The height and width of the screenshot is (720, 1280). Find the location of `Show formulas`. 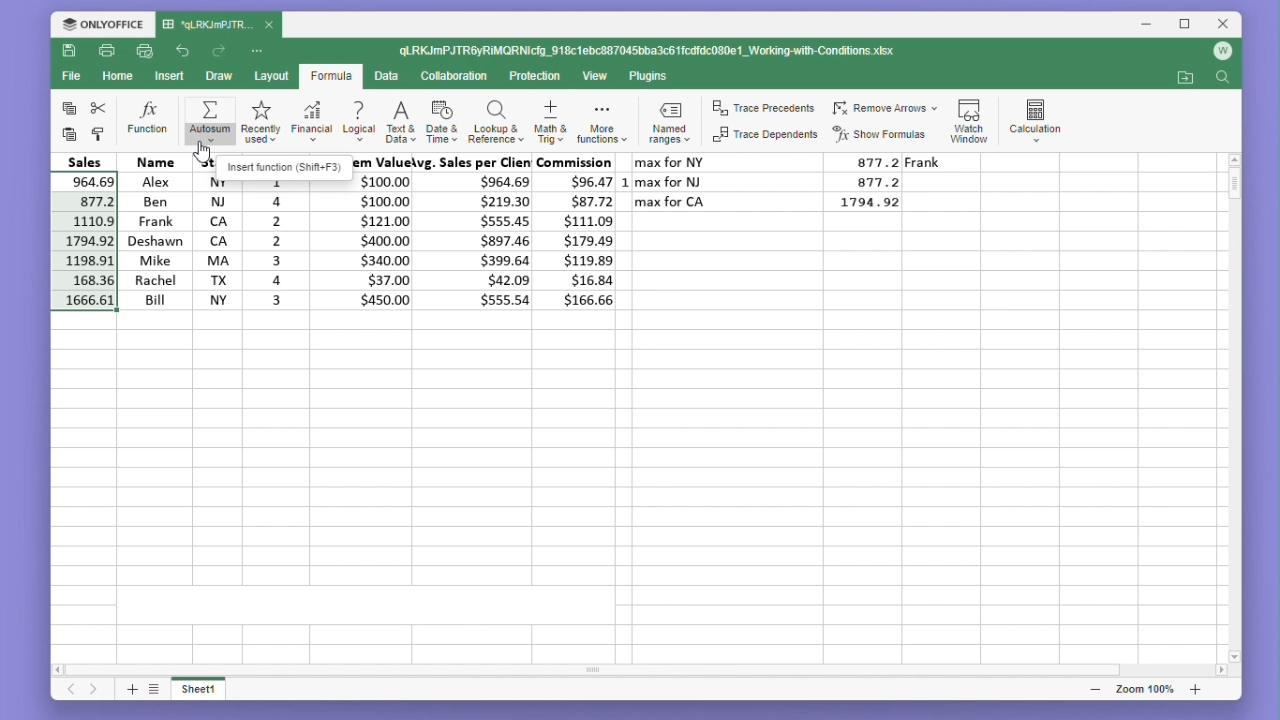

Show formulas is located at coordinates (881, 135).